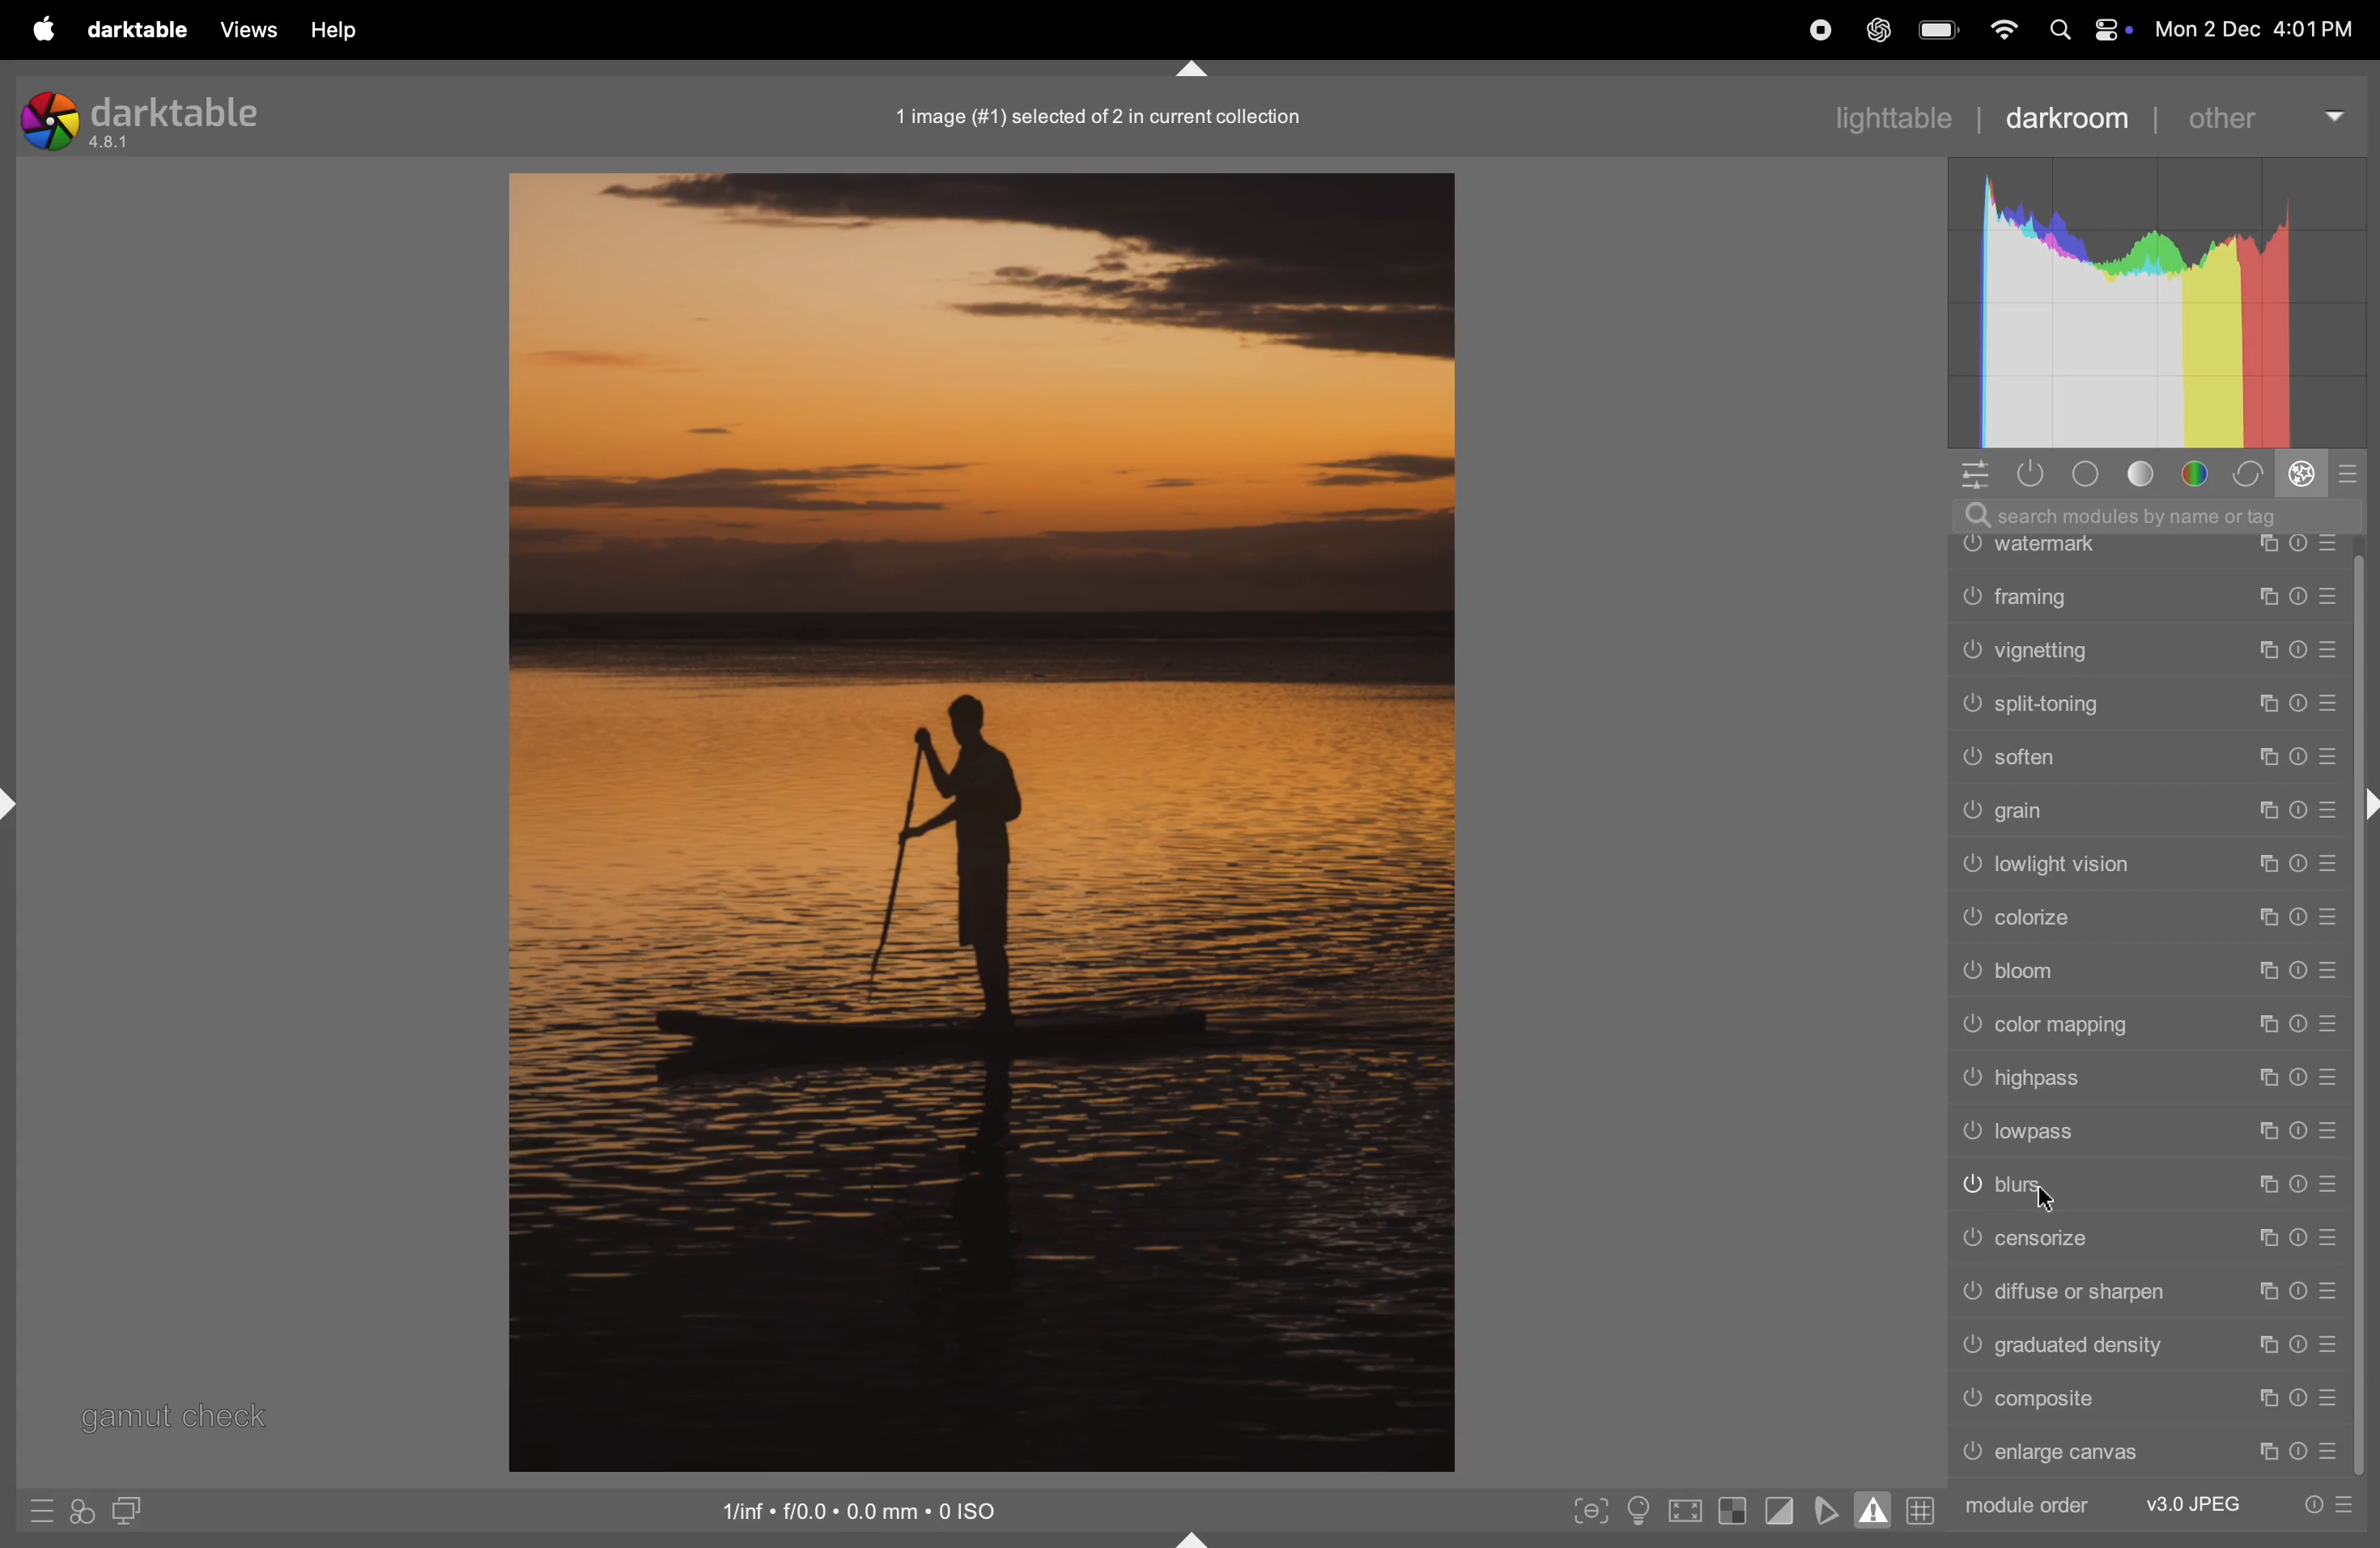 This screenshot has width=2380, height=1548. What do you see at coordinates (1824, 1509) in the screenshot?
I see `toggle soft proffing` at bounding box center [1824, 1509].